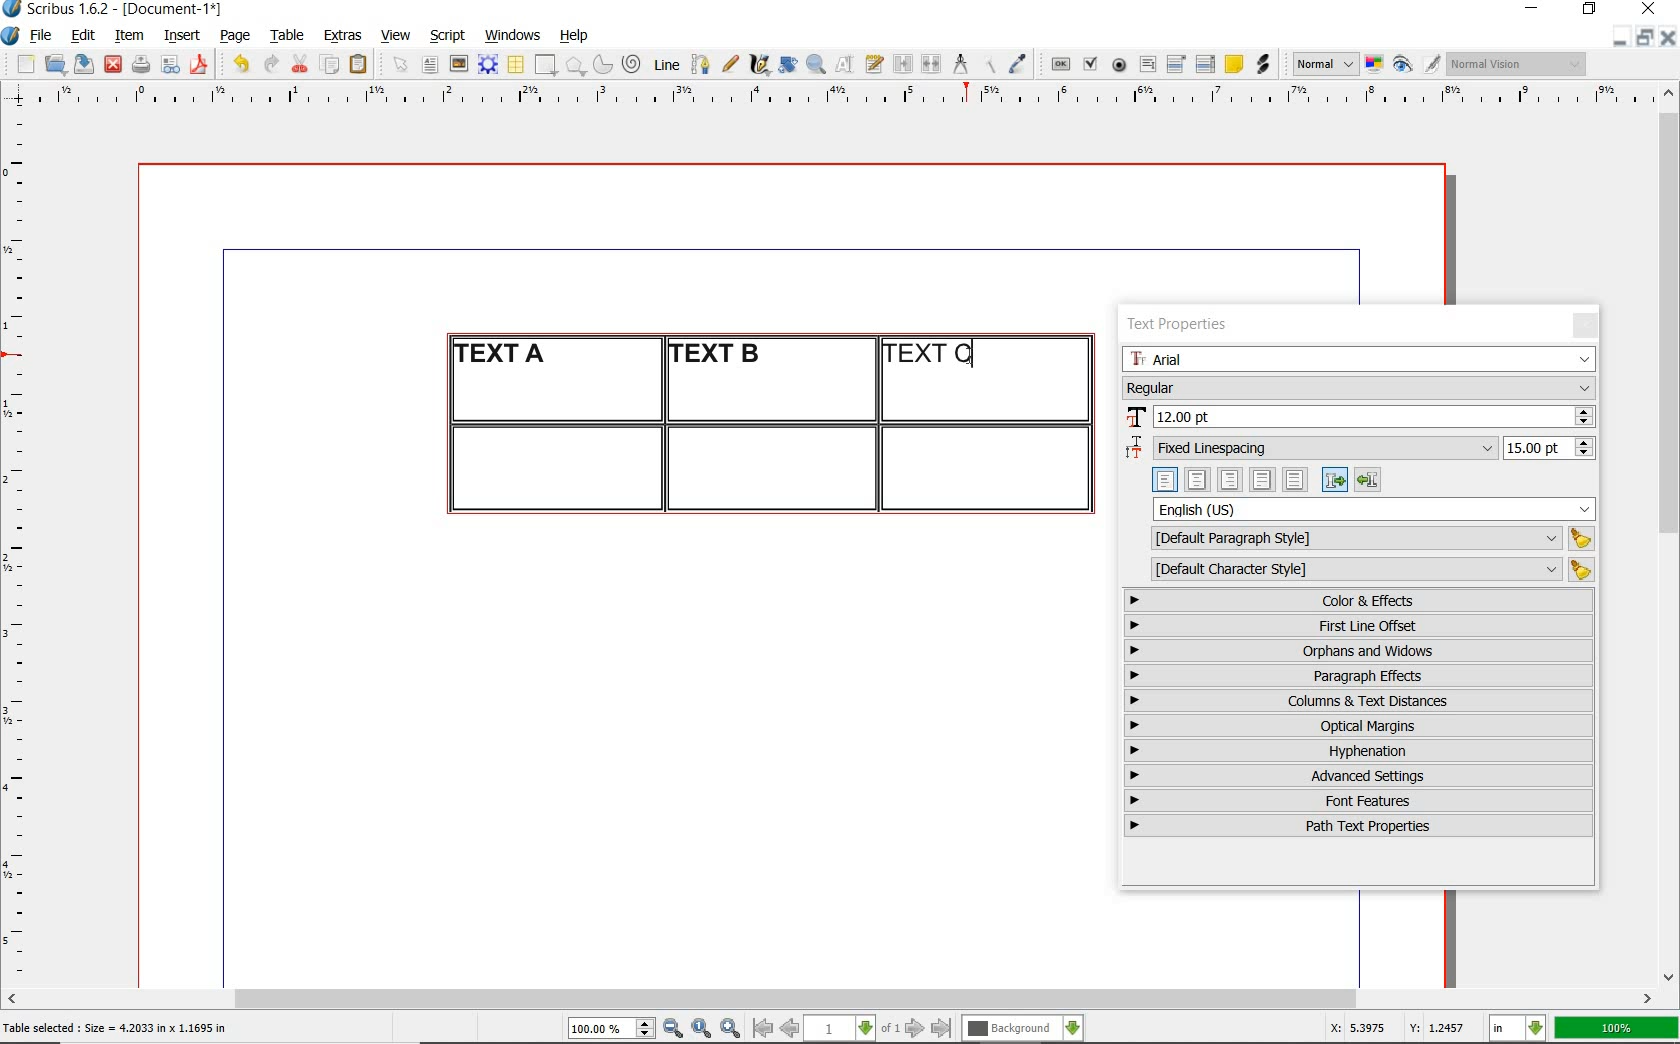 The width and height of the screenshot is (1680, 1044). What do you see at coordinates (1360, 449) in the screenshot?
I see `fixed linespacing` at bounding box center [1360, 449].